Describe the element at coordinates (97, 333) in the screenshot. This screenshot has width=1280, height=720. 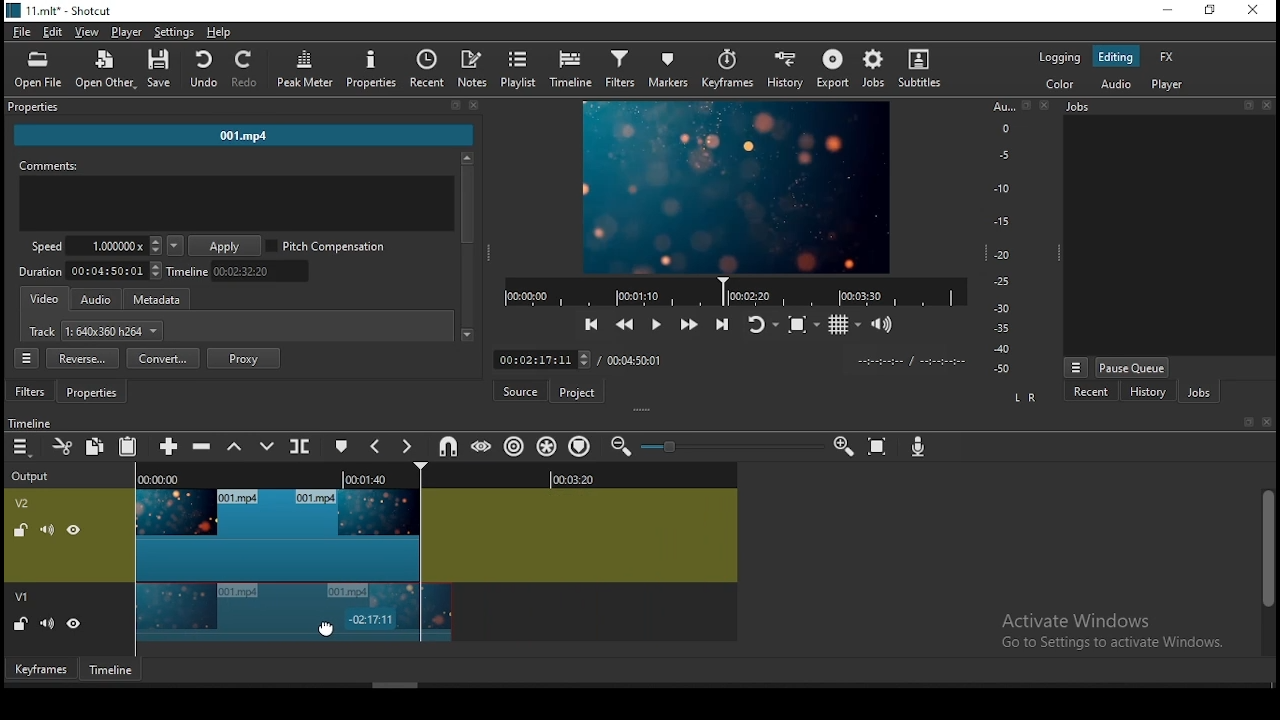
I see `track` at that location.